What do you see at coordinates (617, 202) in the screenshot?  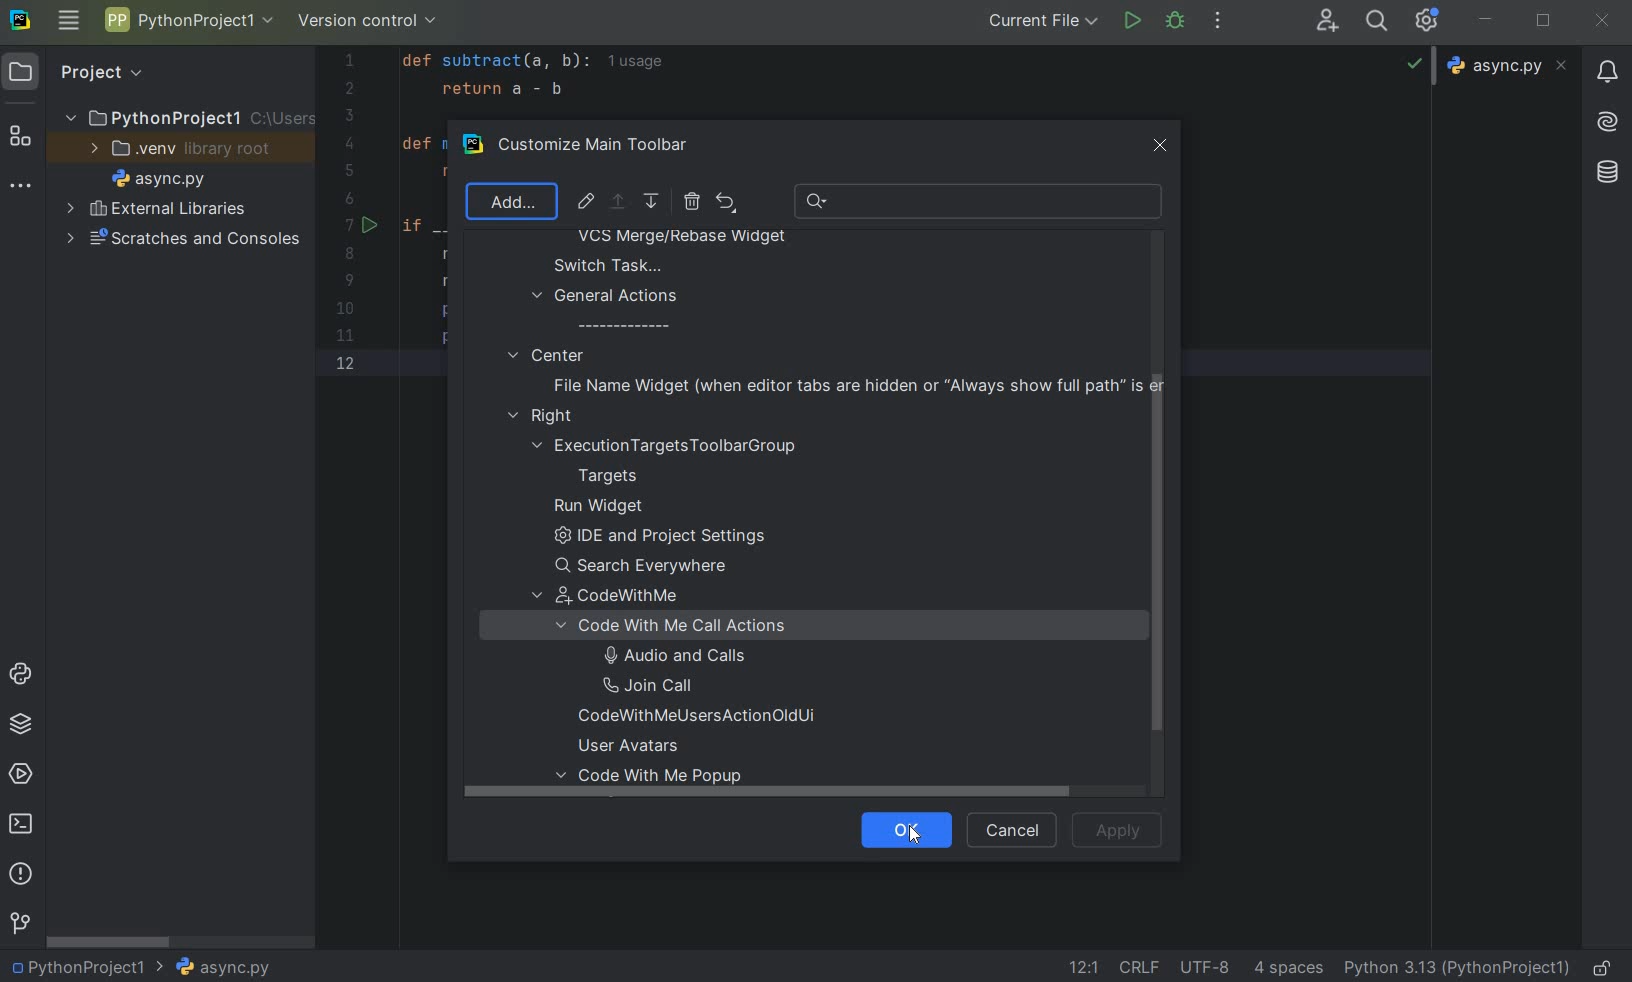 I see `MOVE UP` at bounding box center [617, 202].